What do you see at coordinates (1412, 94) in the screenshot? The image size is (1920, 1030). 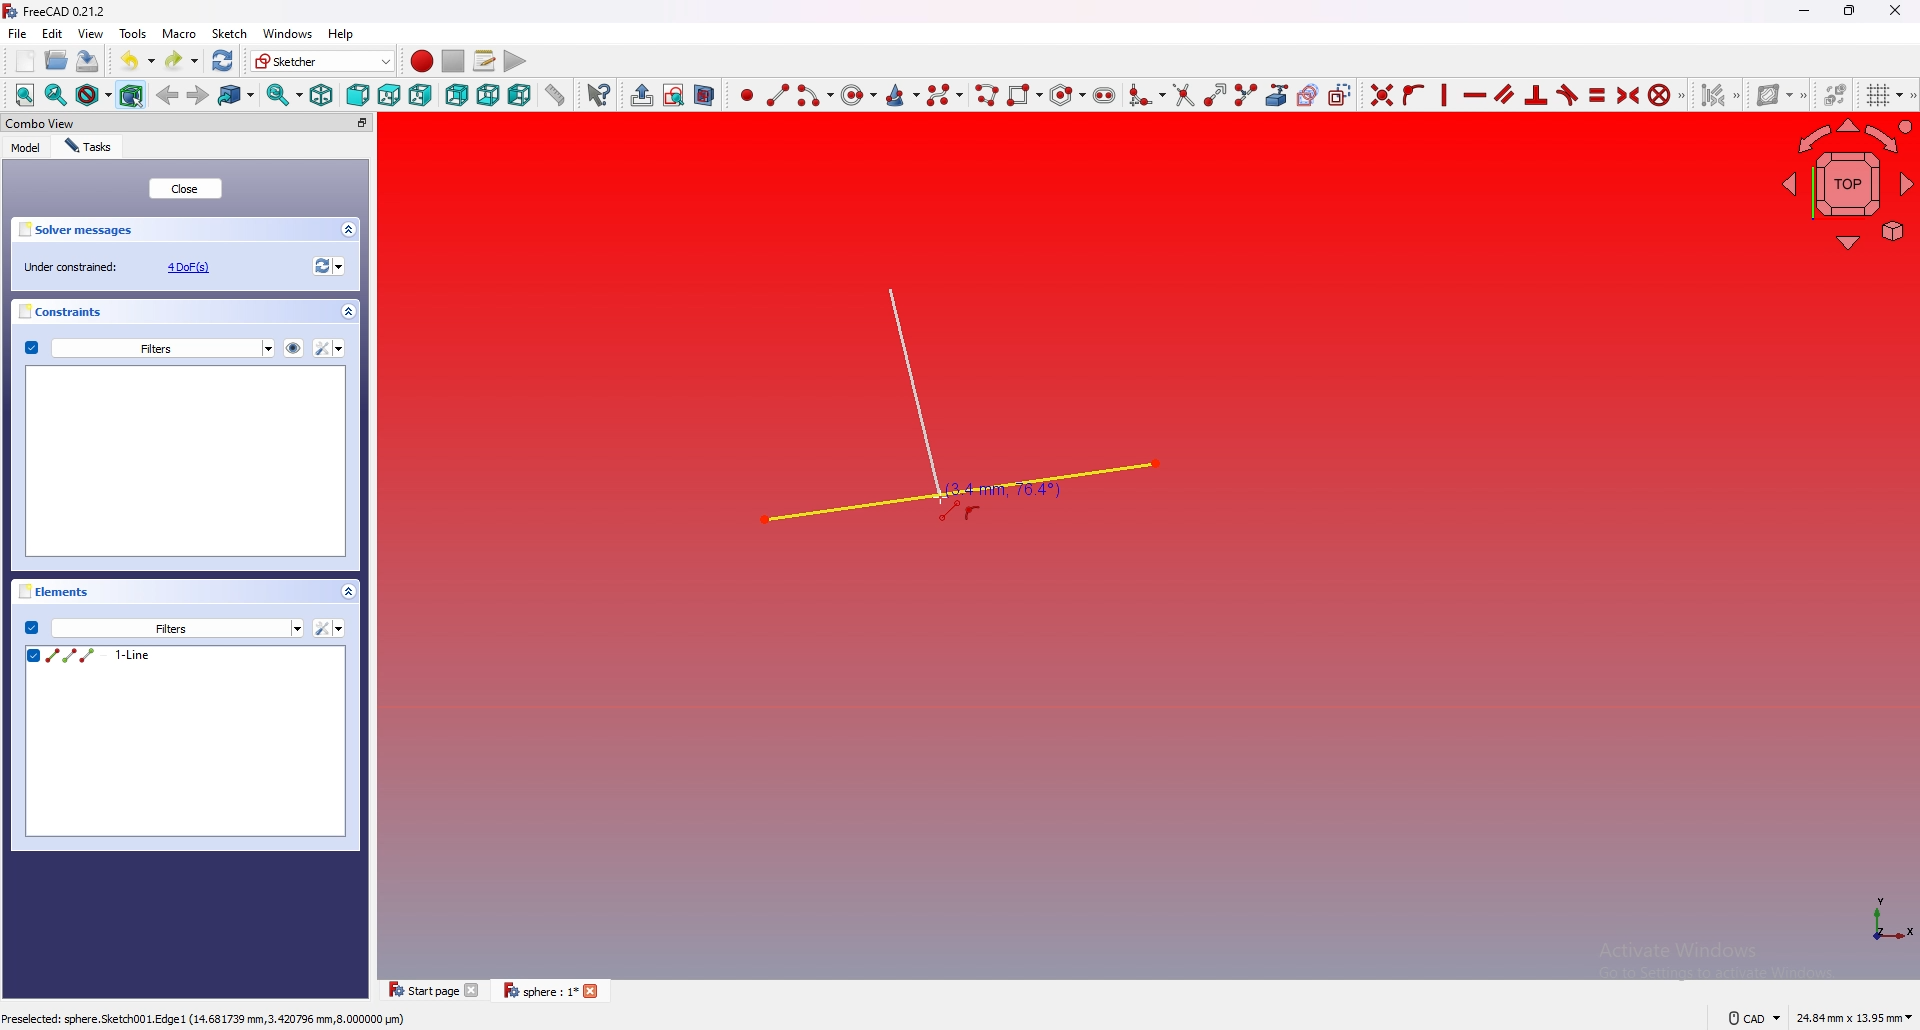 I see `Constrain point onto object` at bounding box center [1412, 94].